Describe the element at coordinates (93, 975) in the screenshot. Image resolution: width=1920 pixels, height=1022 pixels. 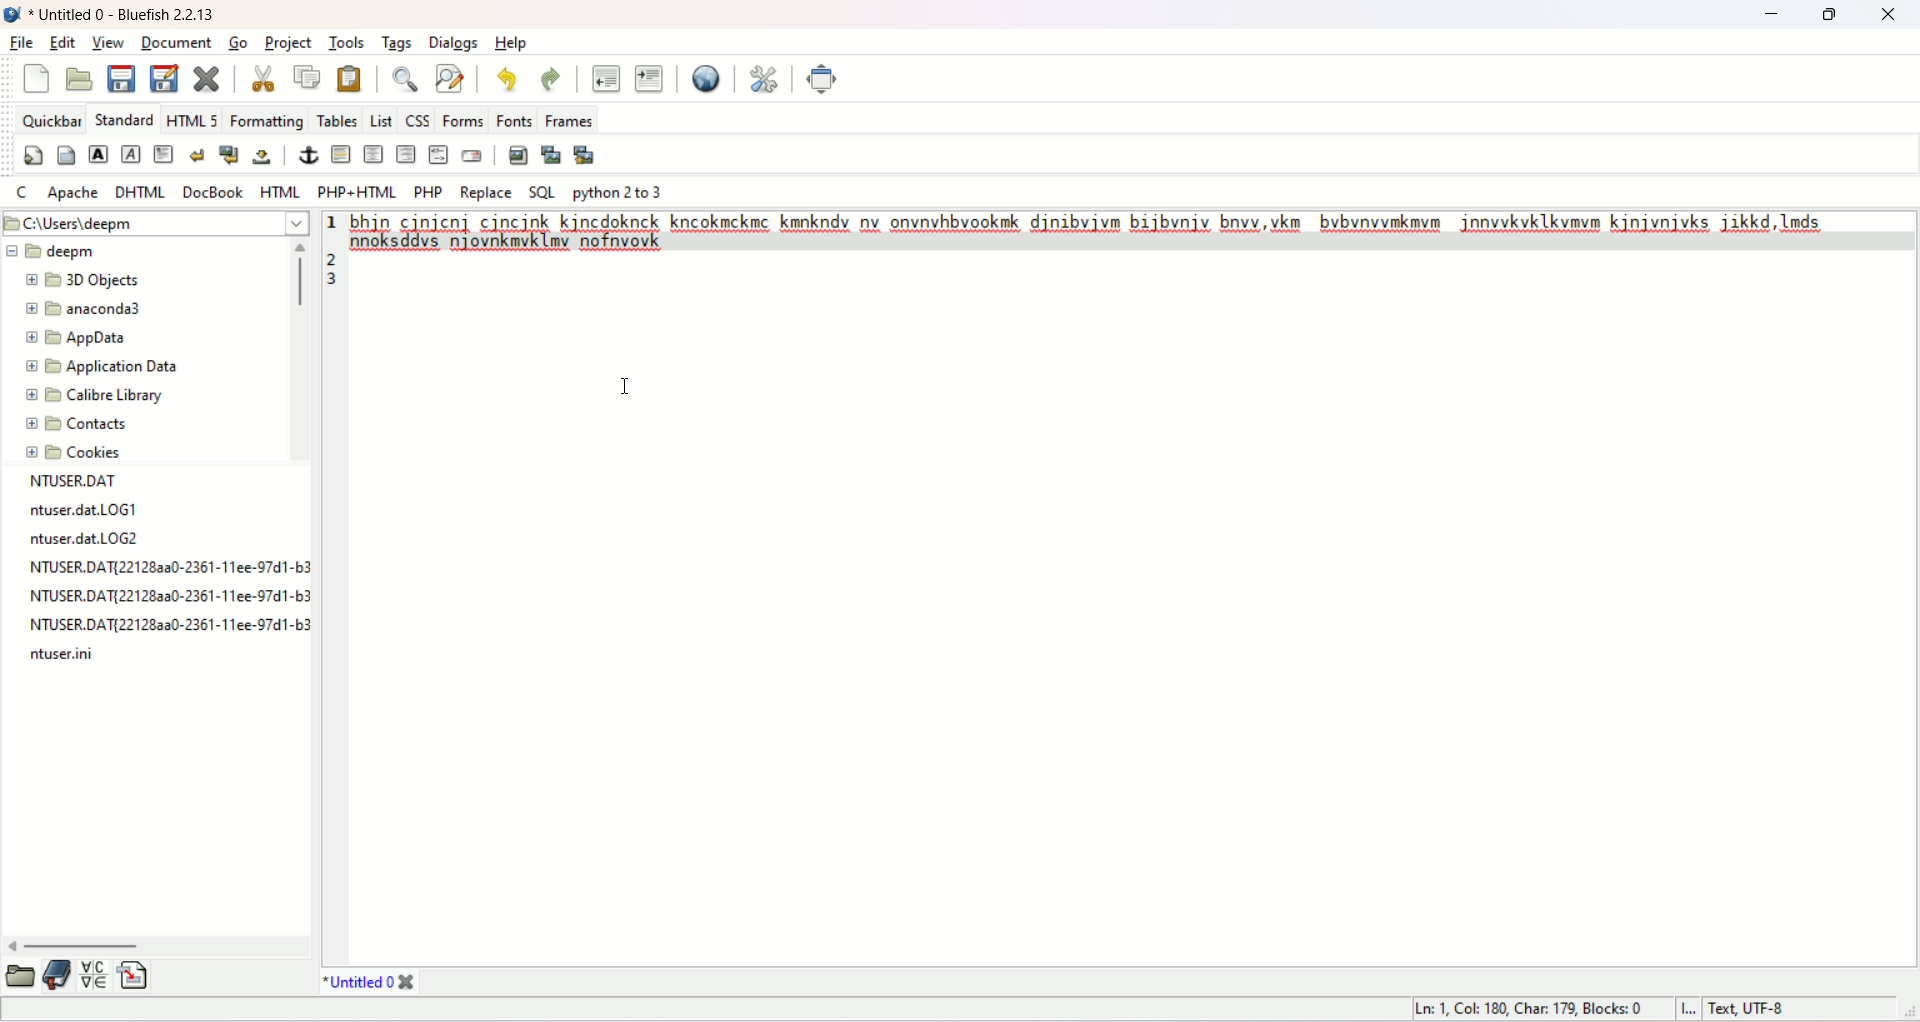
I see `insert special character` at that location.